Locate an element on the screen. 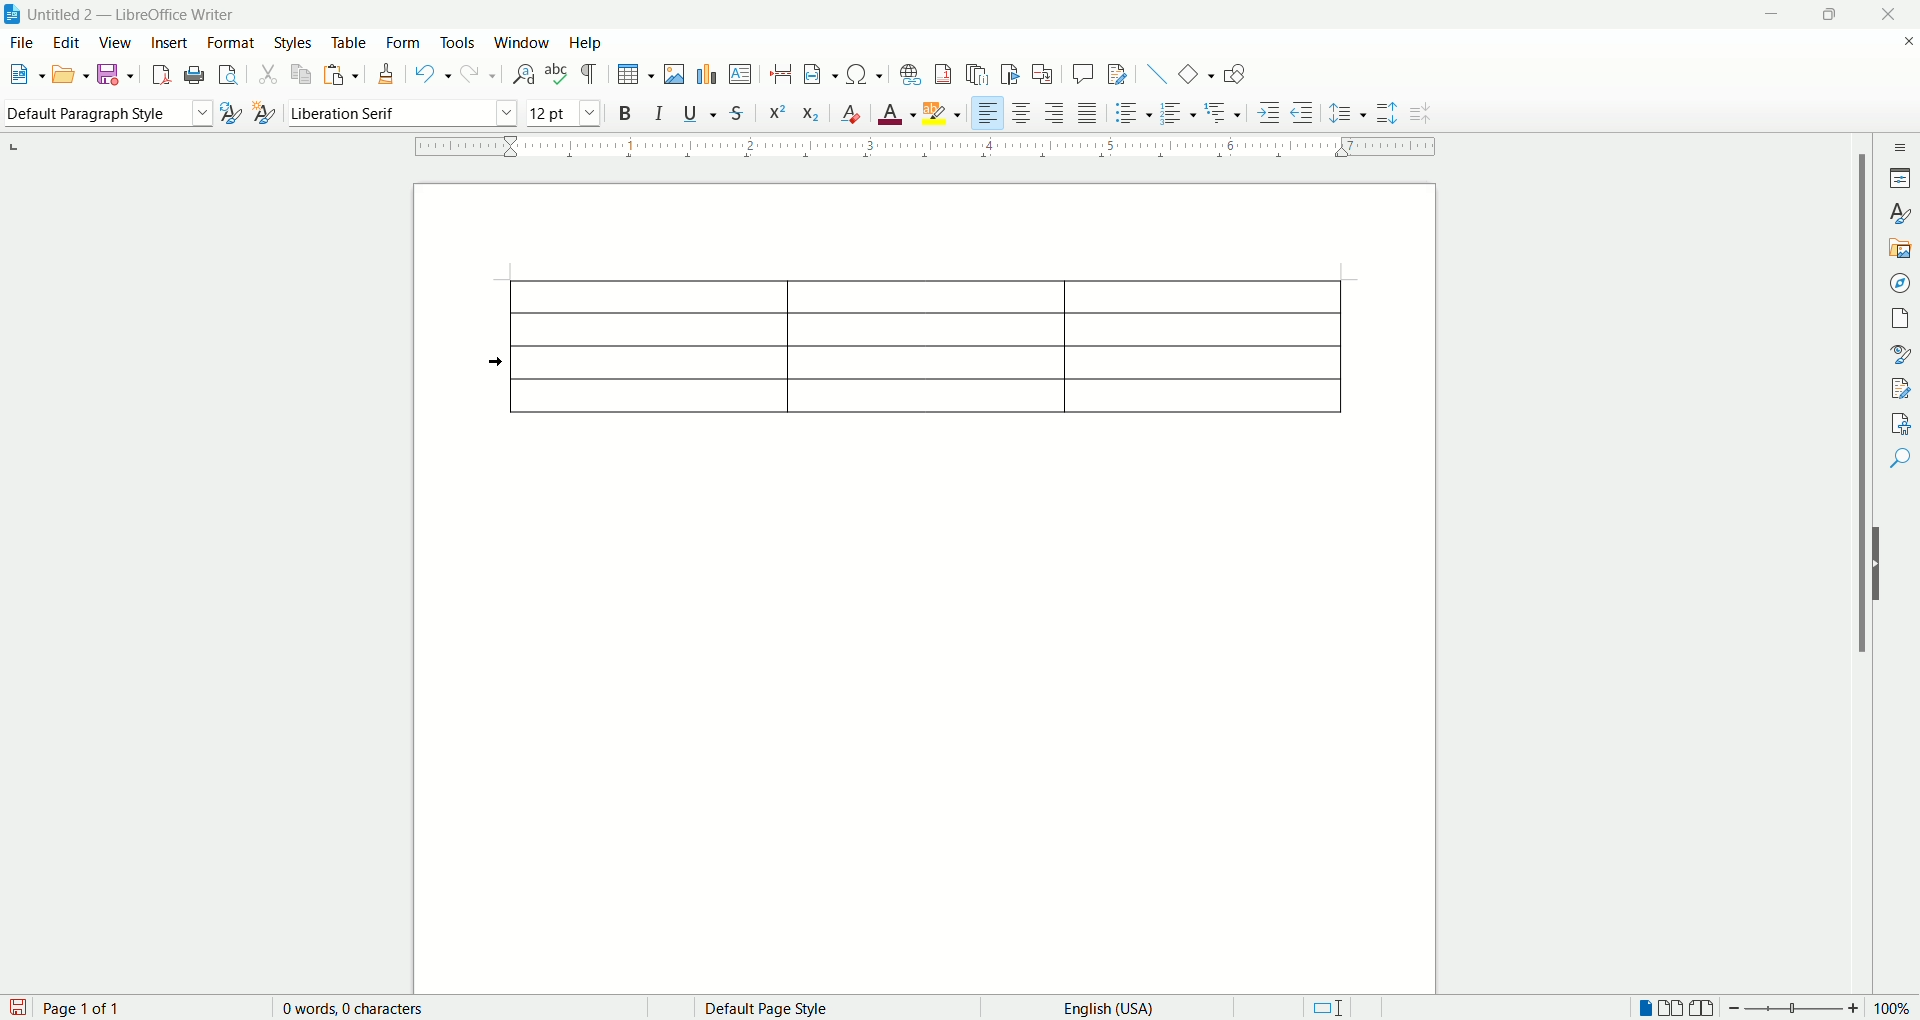  break page is located at coordinates (778, 69).